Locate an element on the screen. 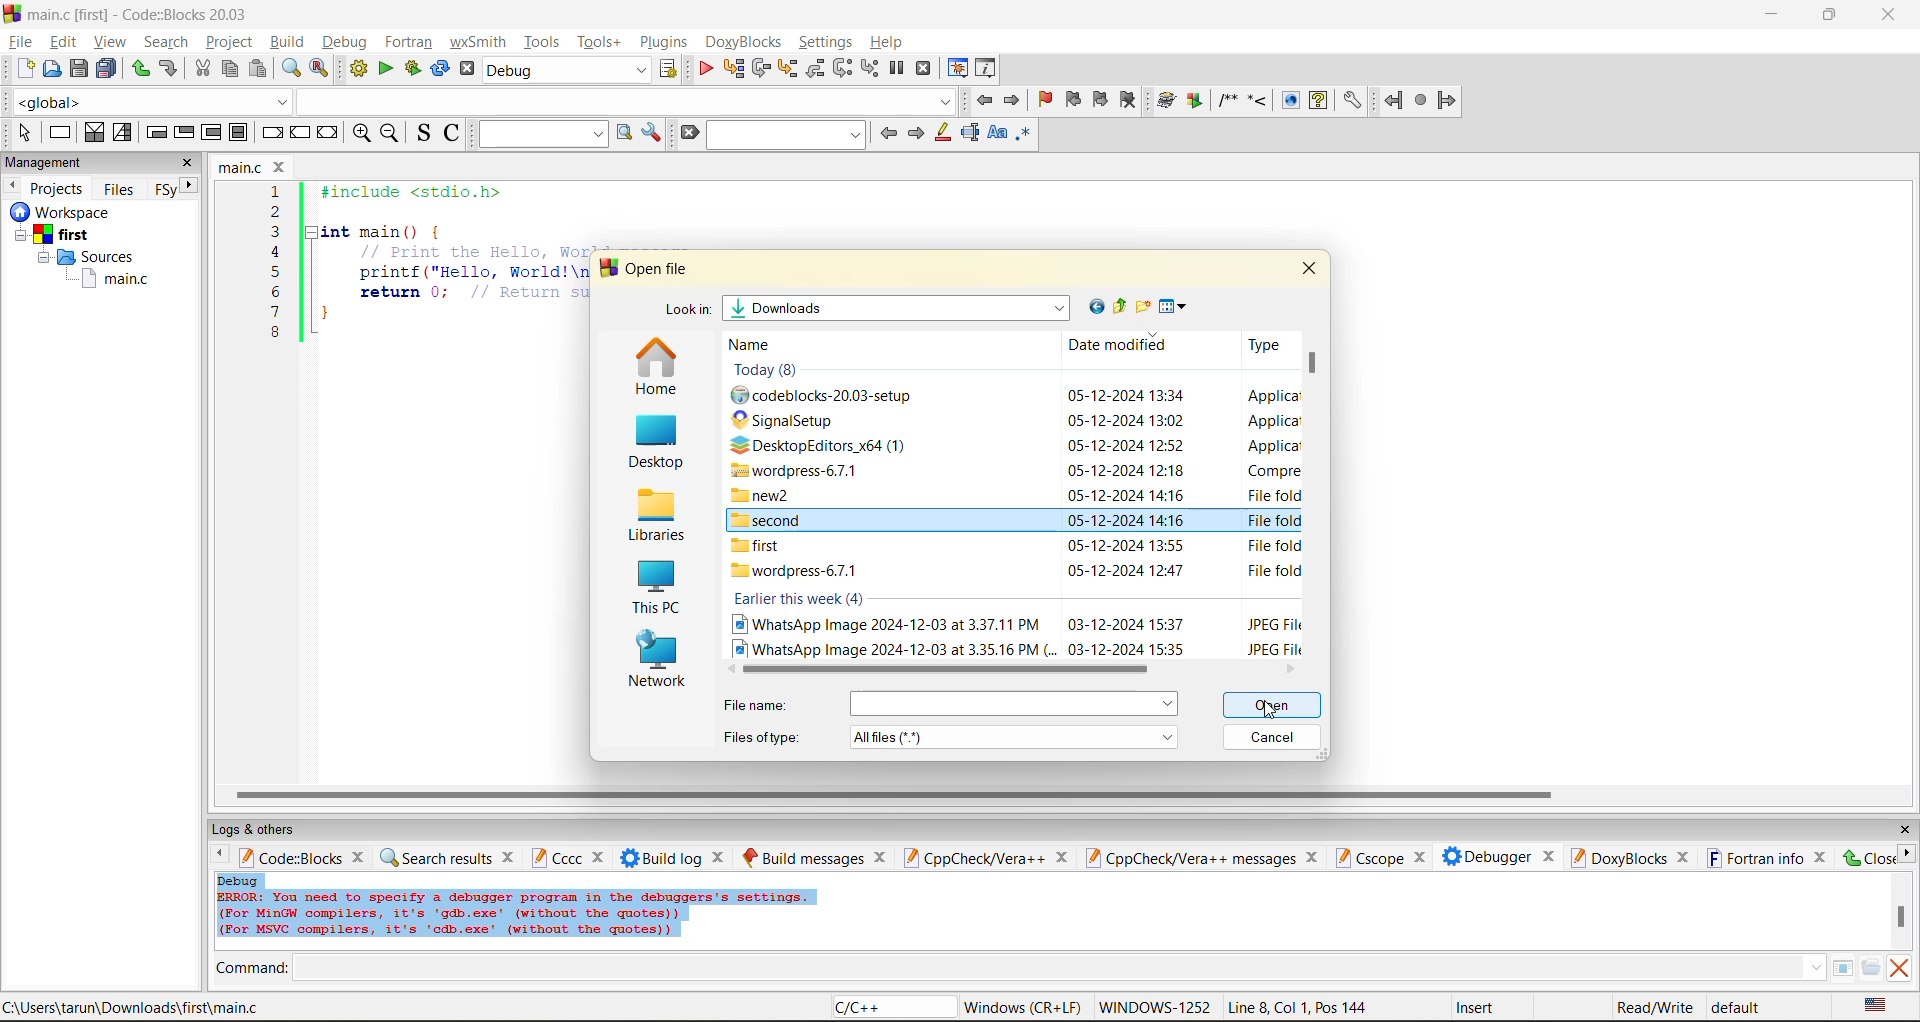 This screenshot has width=1920, height=1022. cscope is located at coordinates (1368, 856).